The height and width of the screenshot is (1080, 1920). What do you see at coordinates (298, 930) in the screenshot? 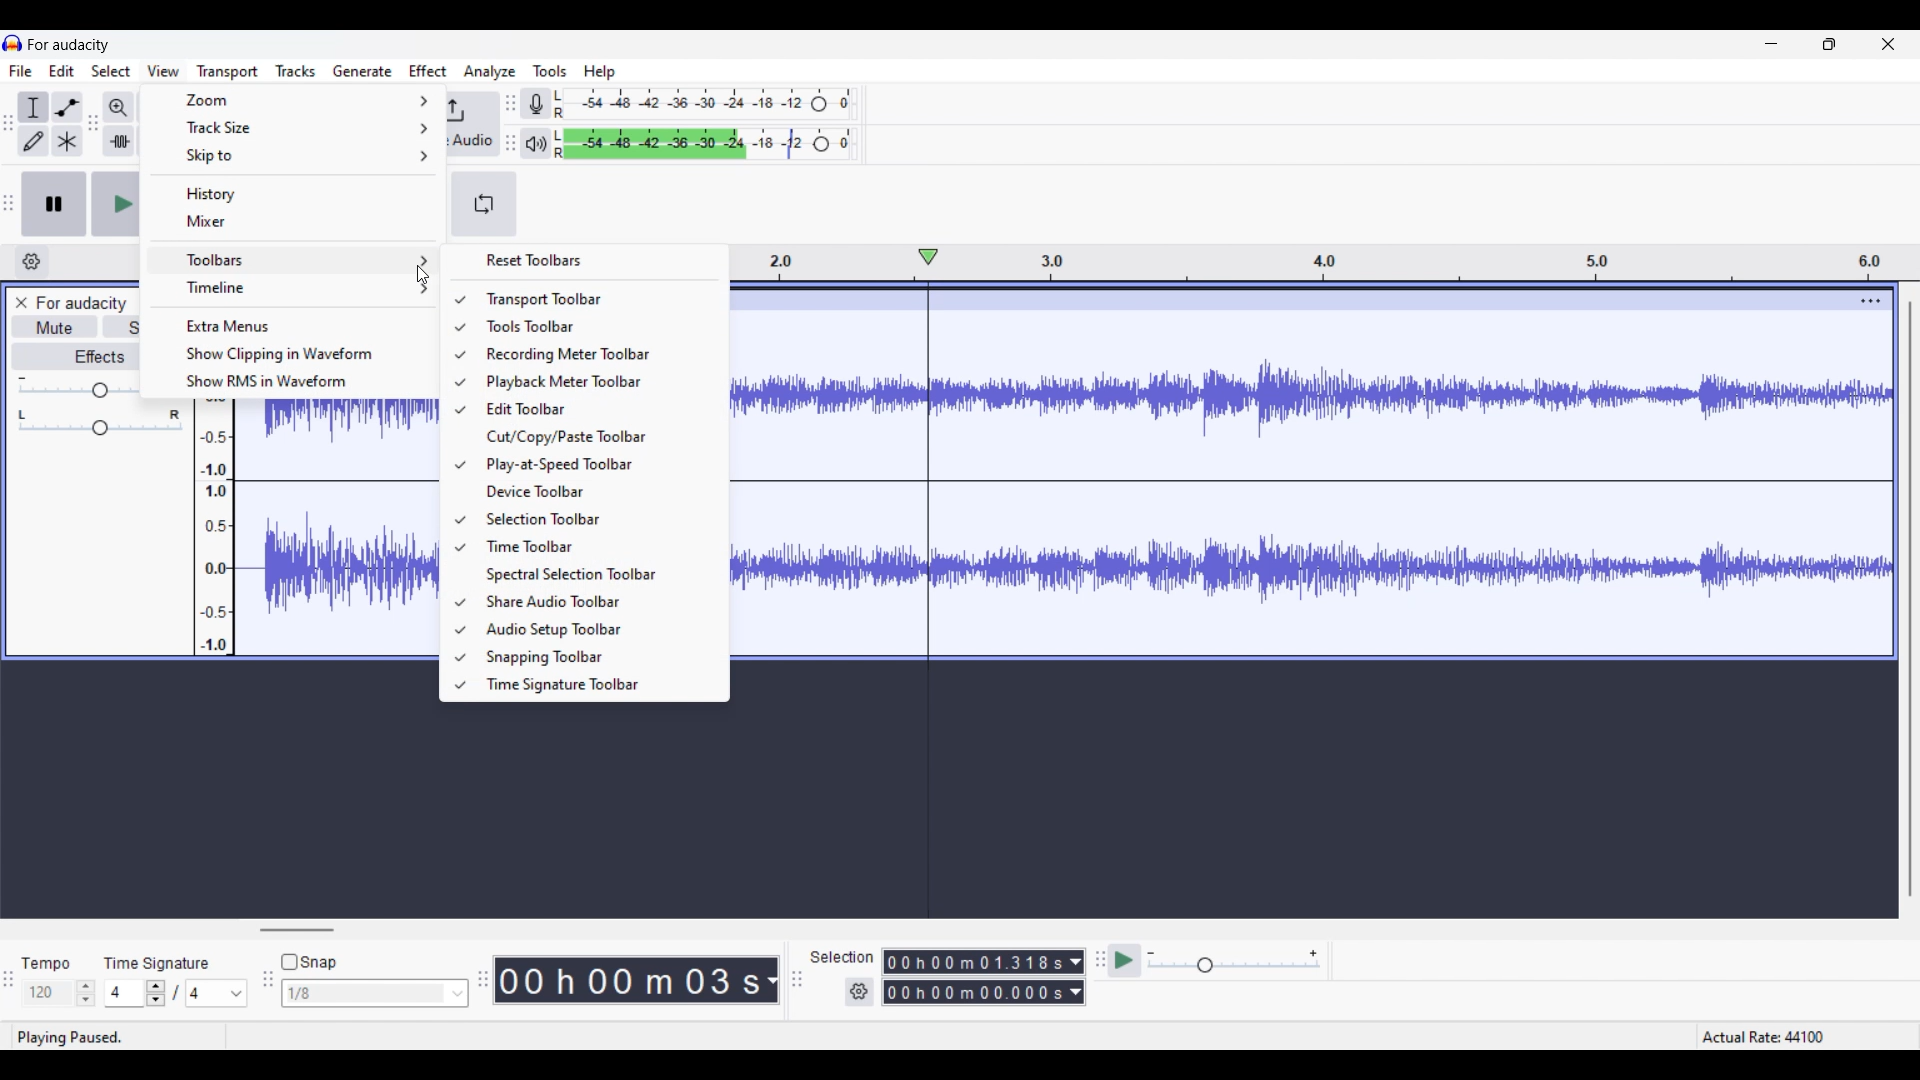
I see `Horizontal slide bar` at bounding box center [298, 930].